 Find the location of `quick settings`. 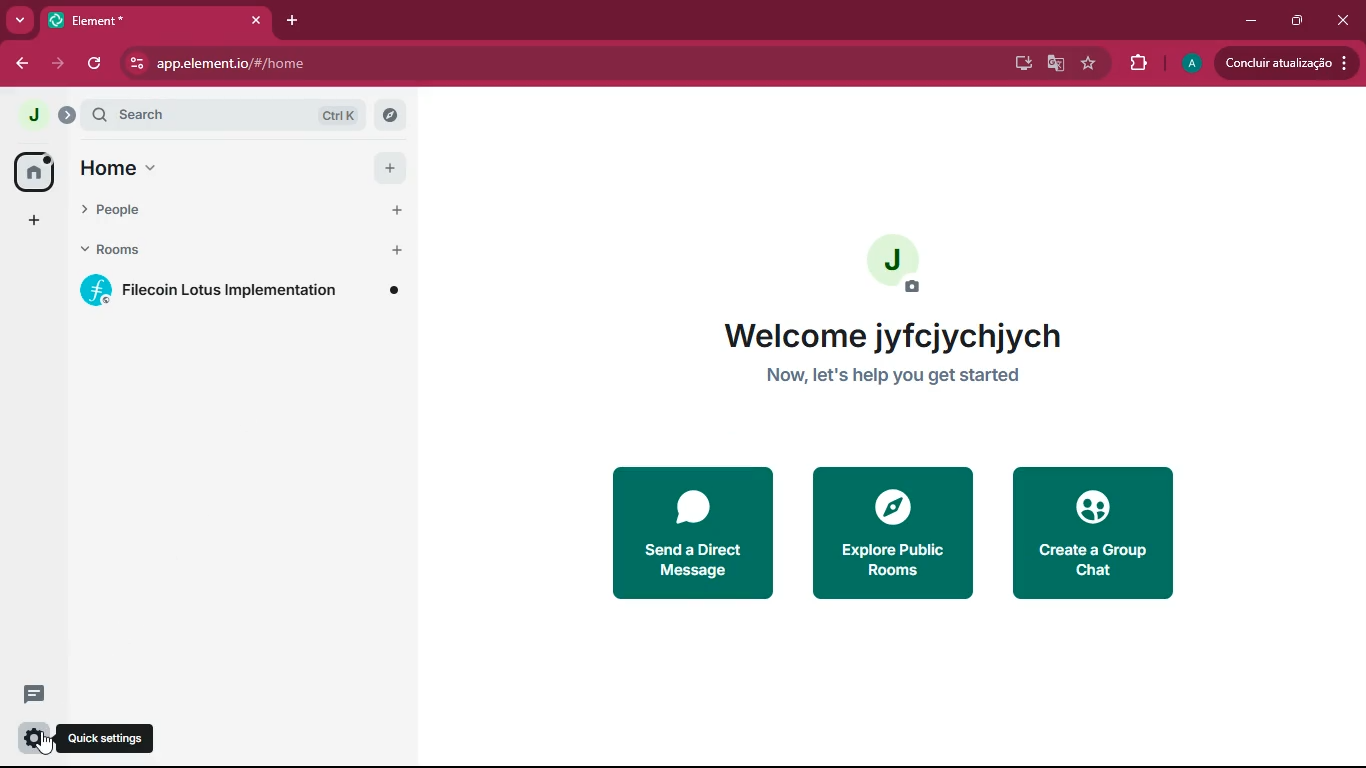

quick settings is located at coordinates (112, 737).